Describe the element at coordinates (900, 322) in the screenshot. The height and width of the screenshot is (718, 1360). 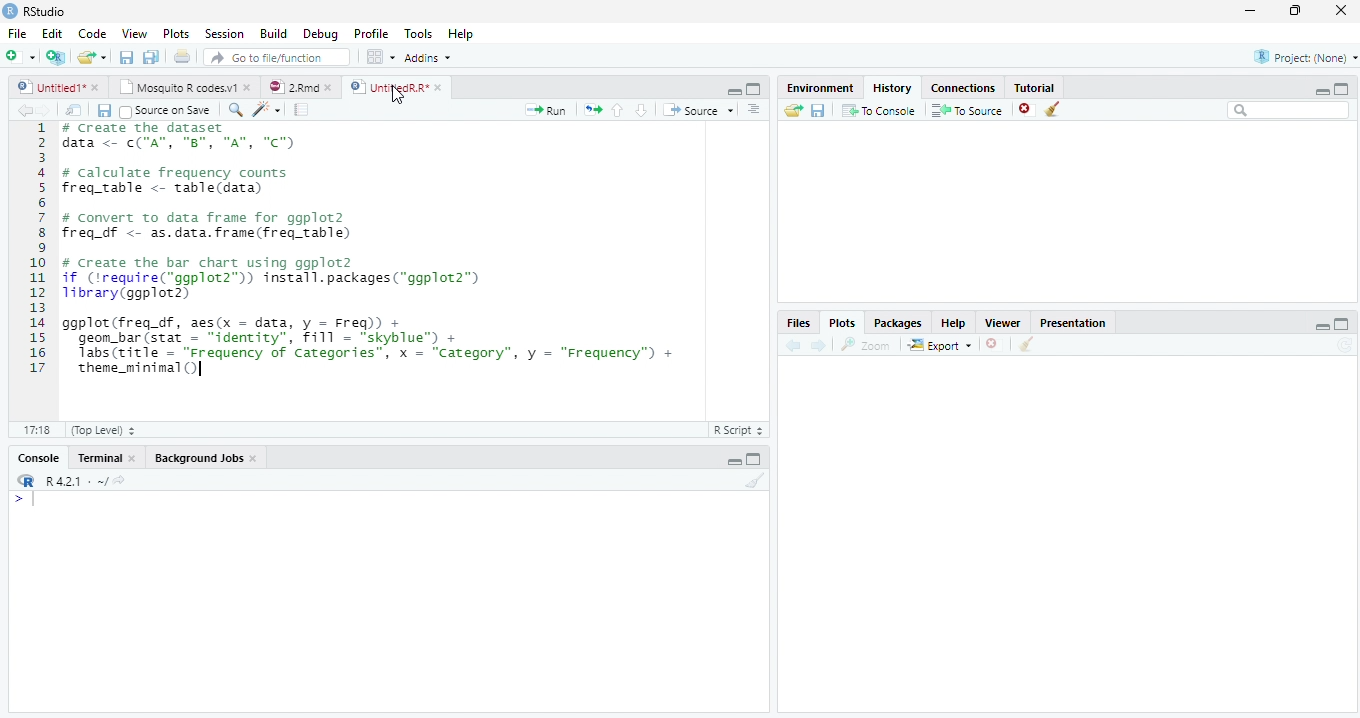
I see `Packages` at that location.